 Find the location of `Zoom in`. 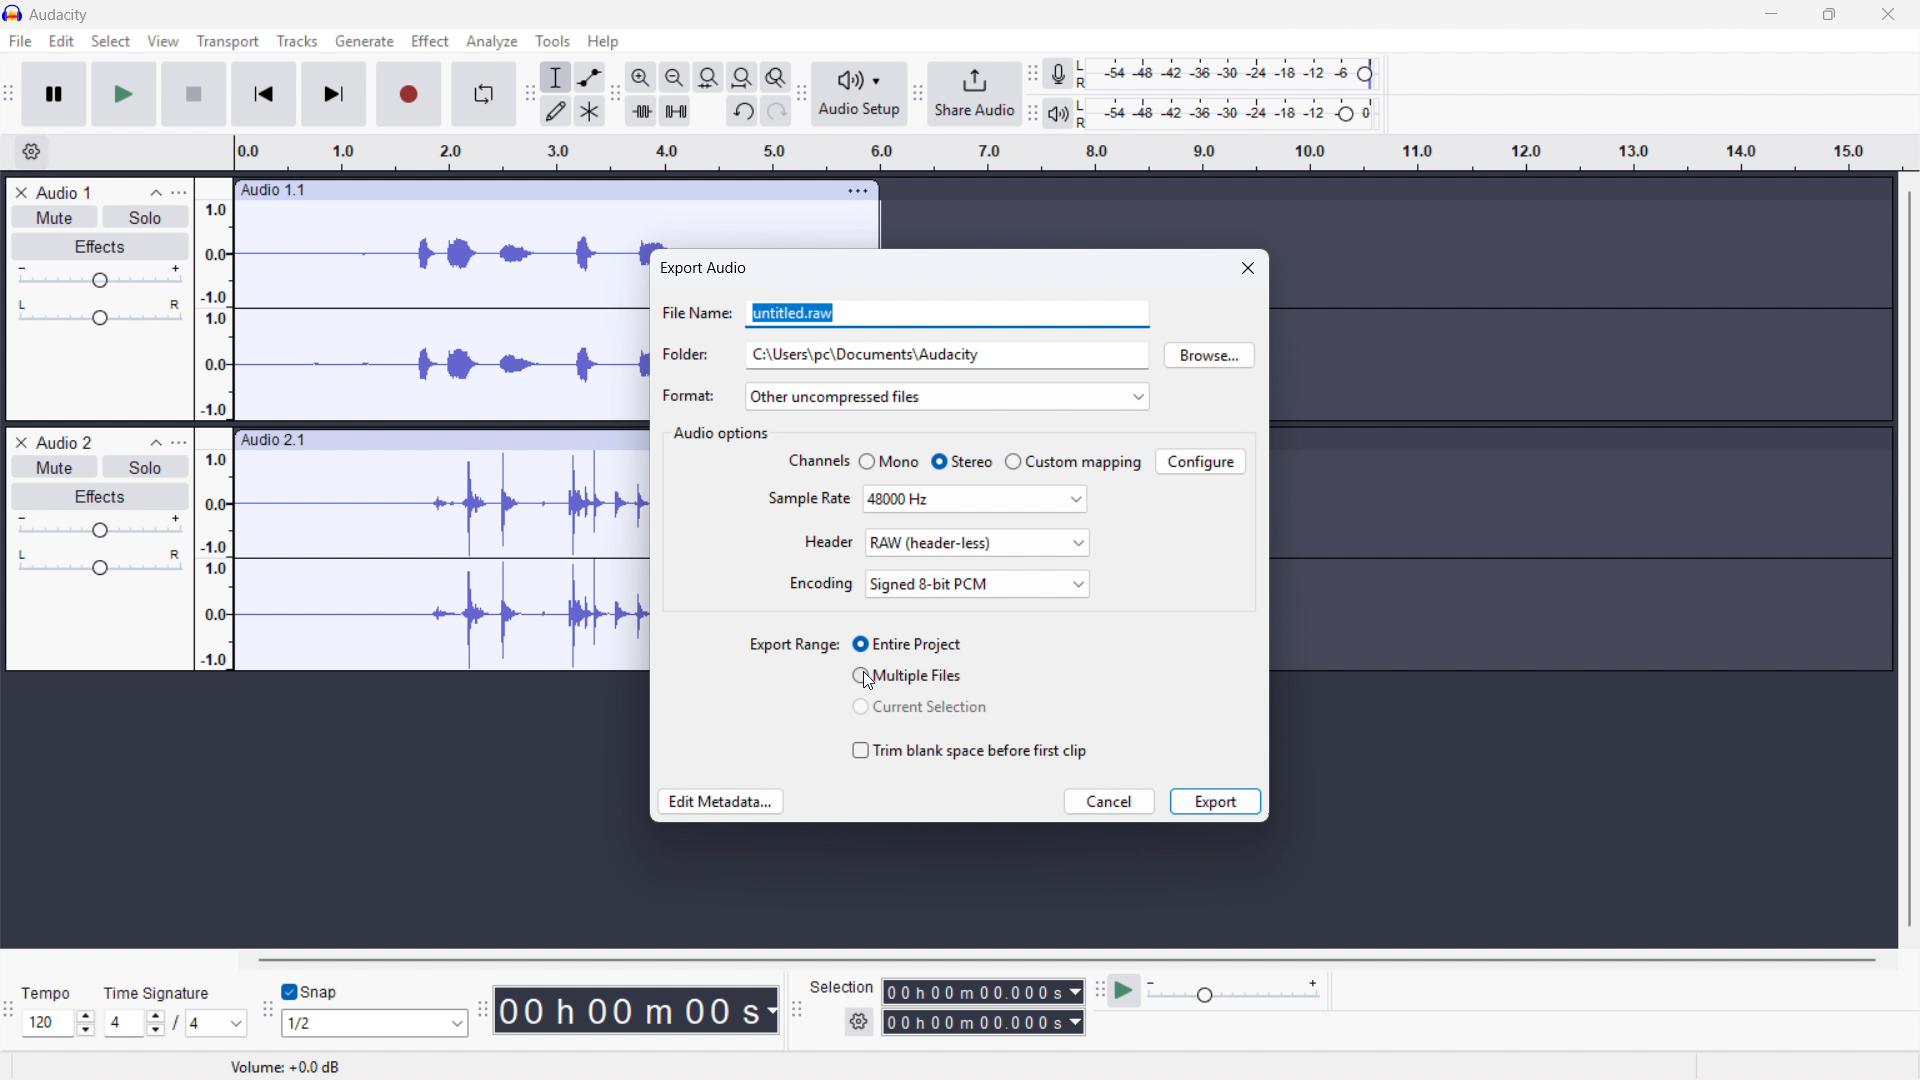

Zoom in is located at coordinates (640, 77).